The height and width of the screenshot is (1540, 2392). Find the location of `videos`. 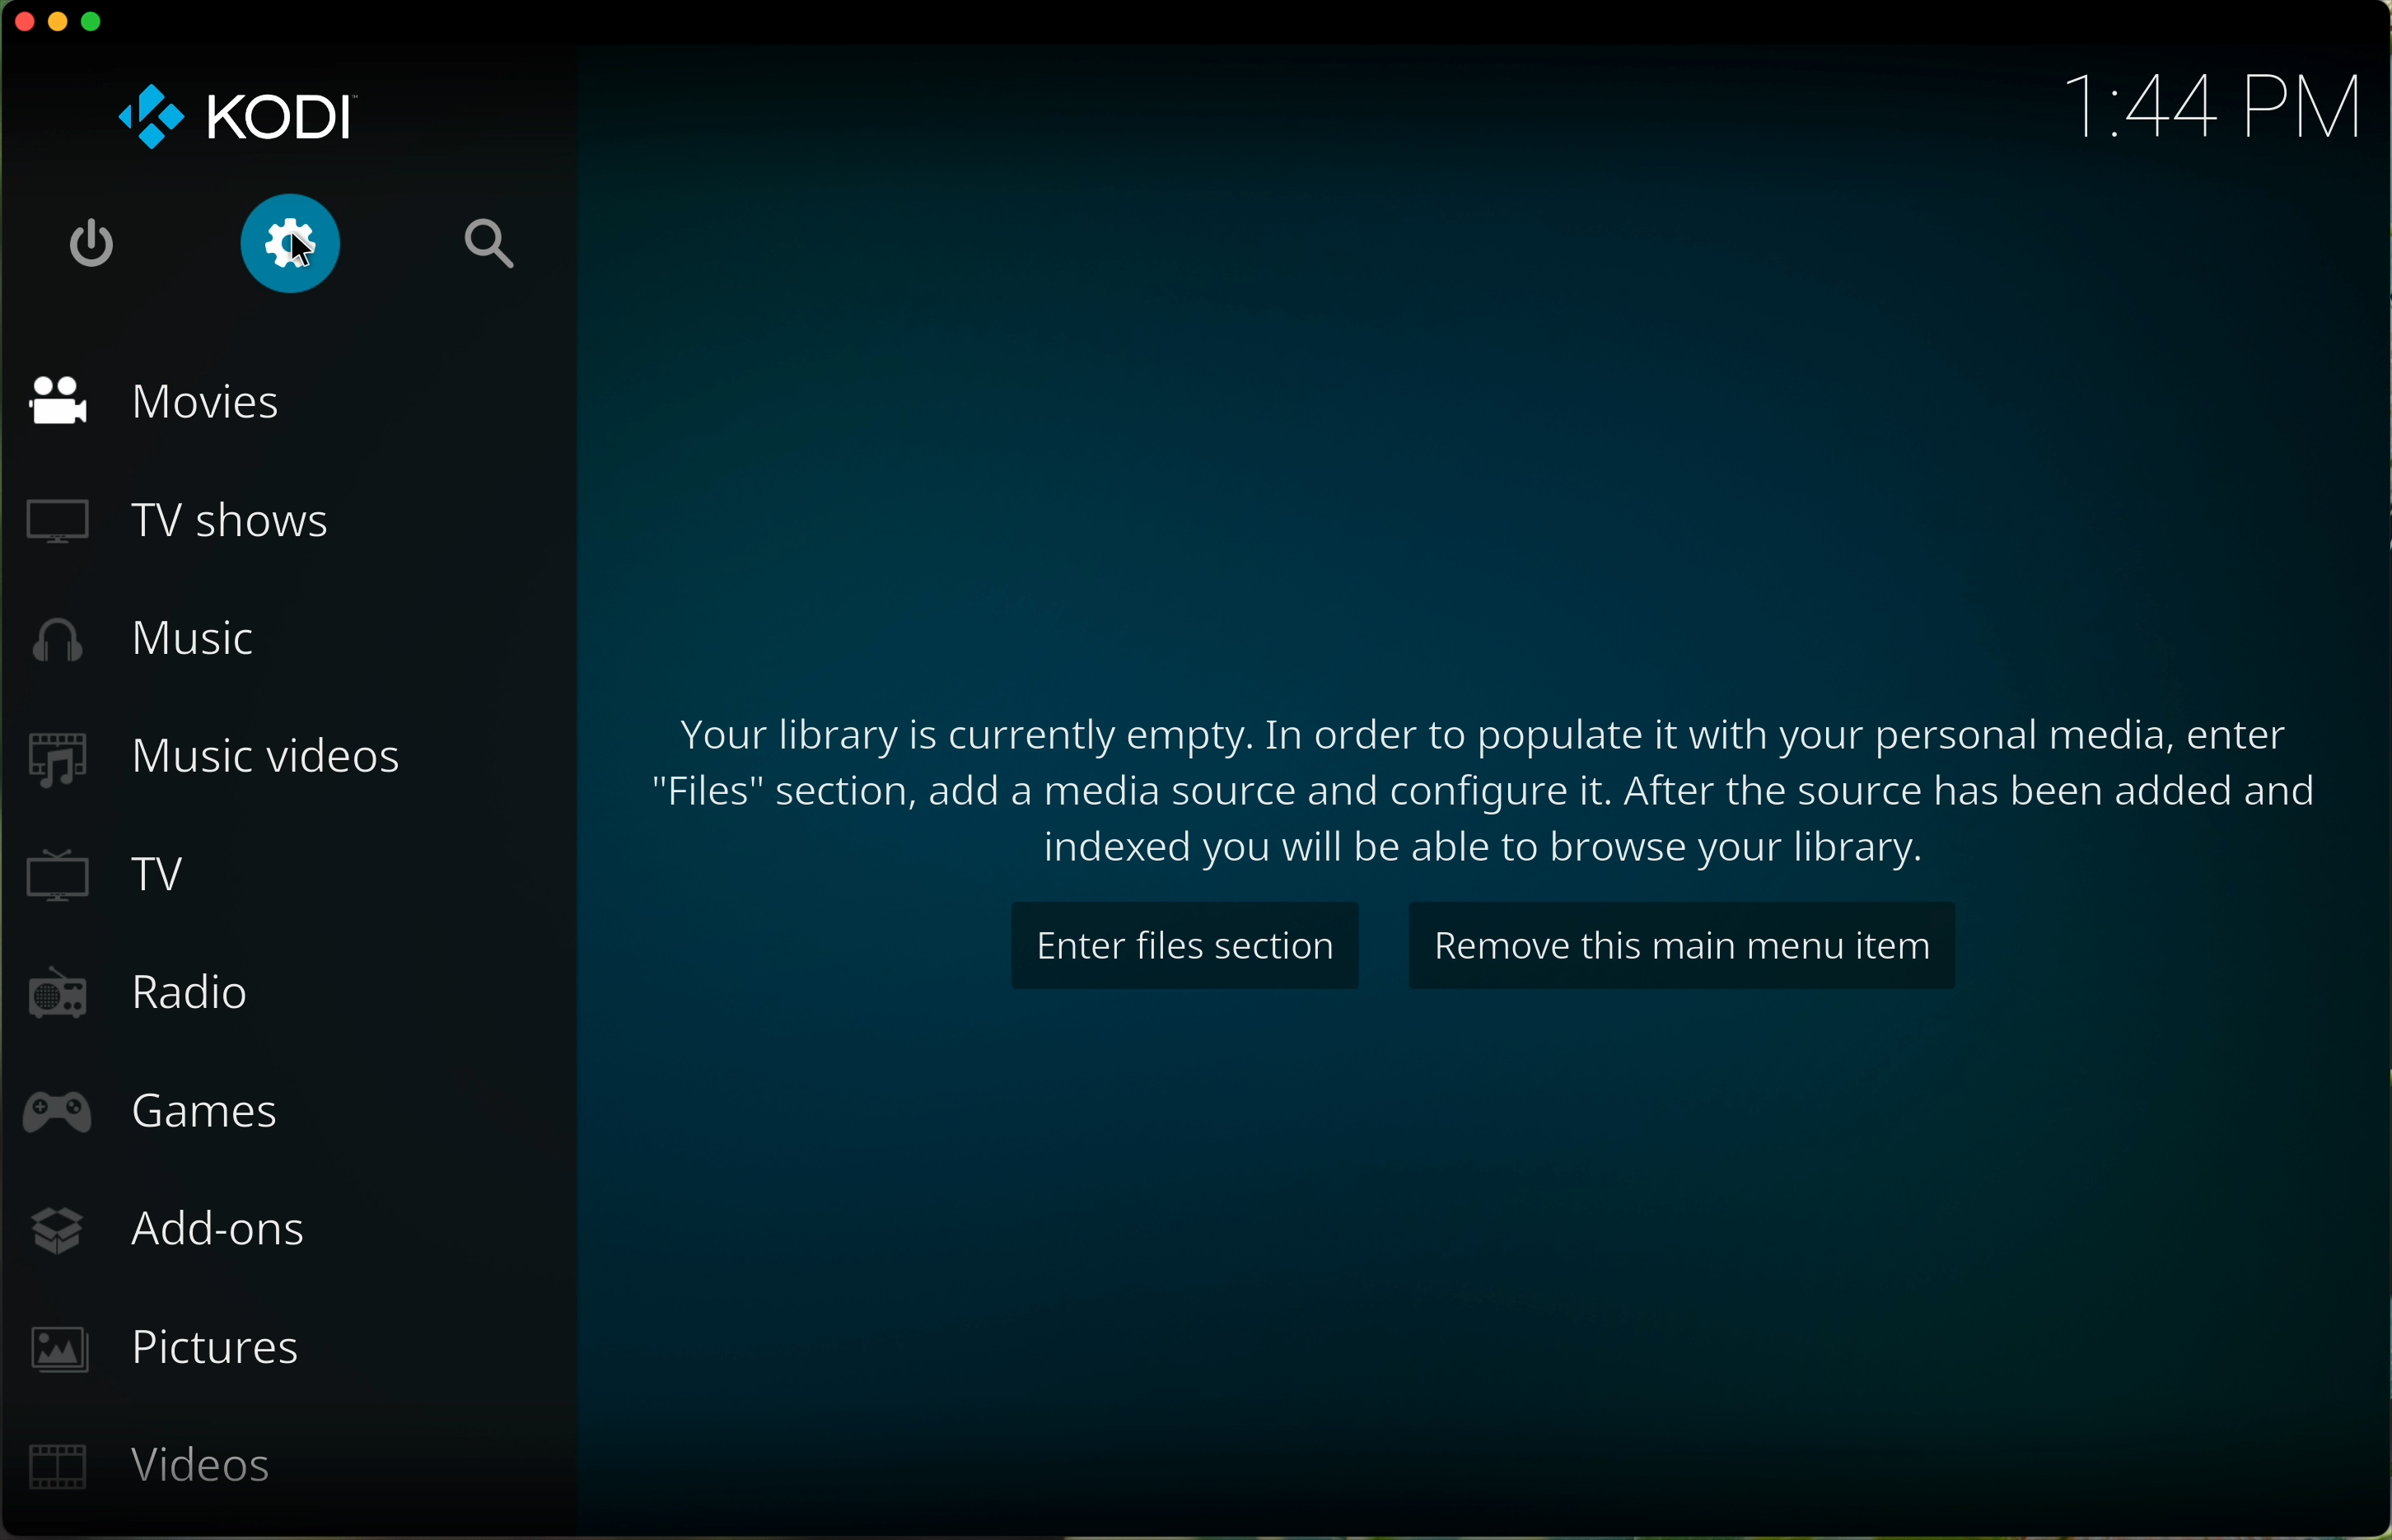

videos is located at coordinates (152, 1466).